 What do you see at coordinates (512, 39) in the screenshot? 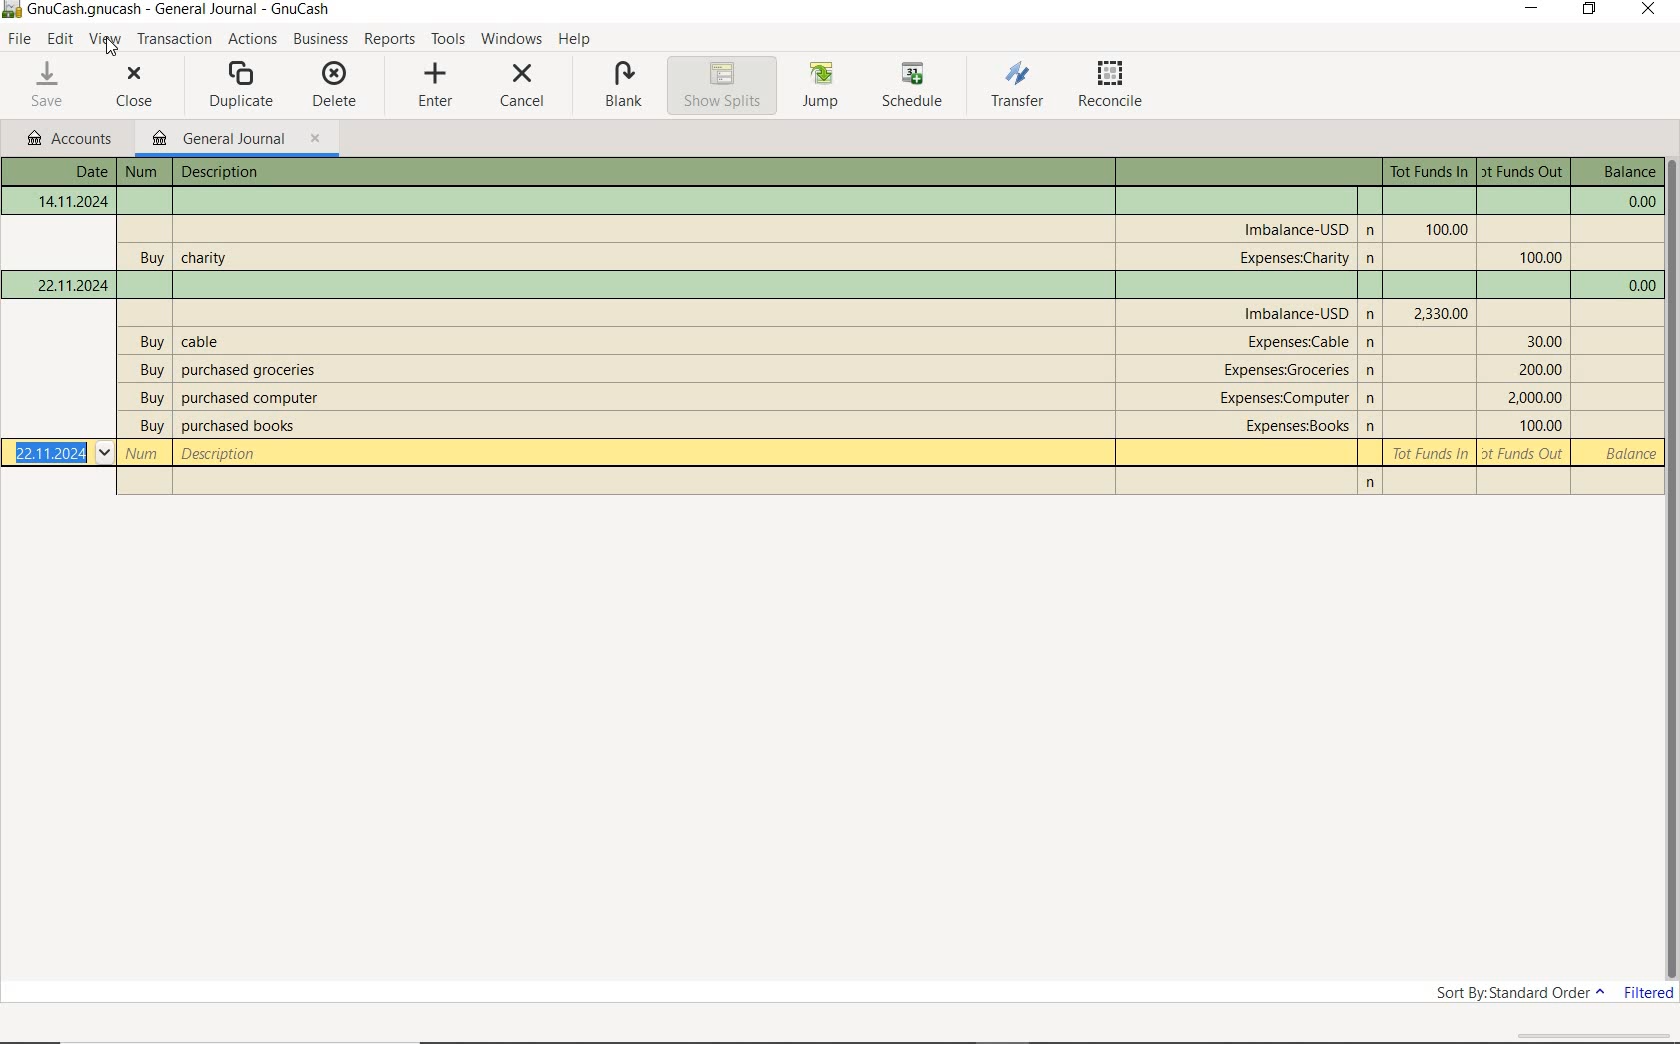
I see `WINDOWS` at bounding box center [512, 39].